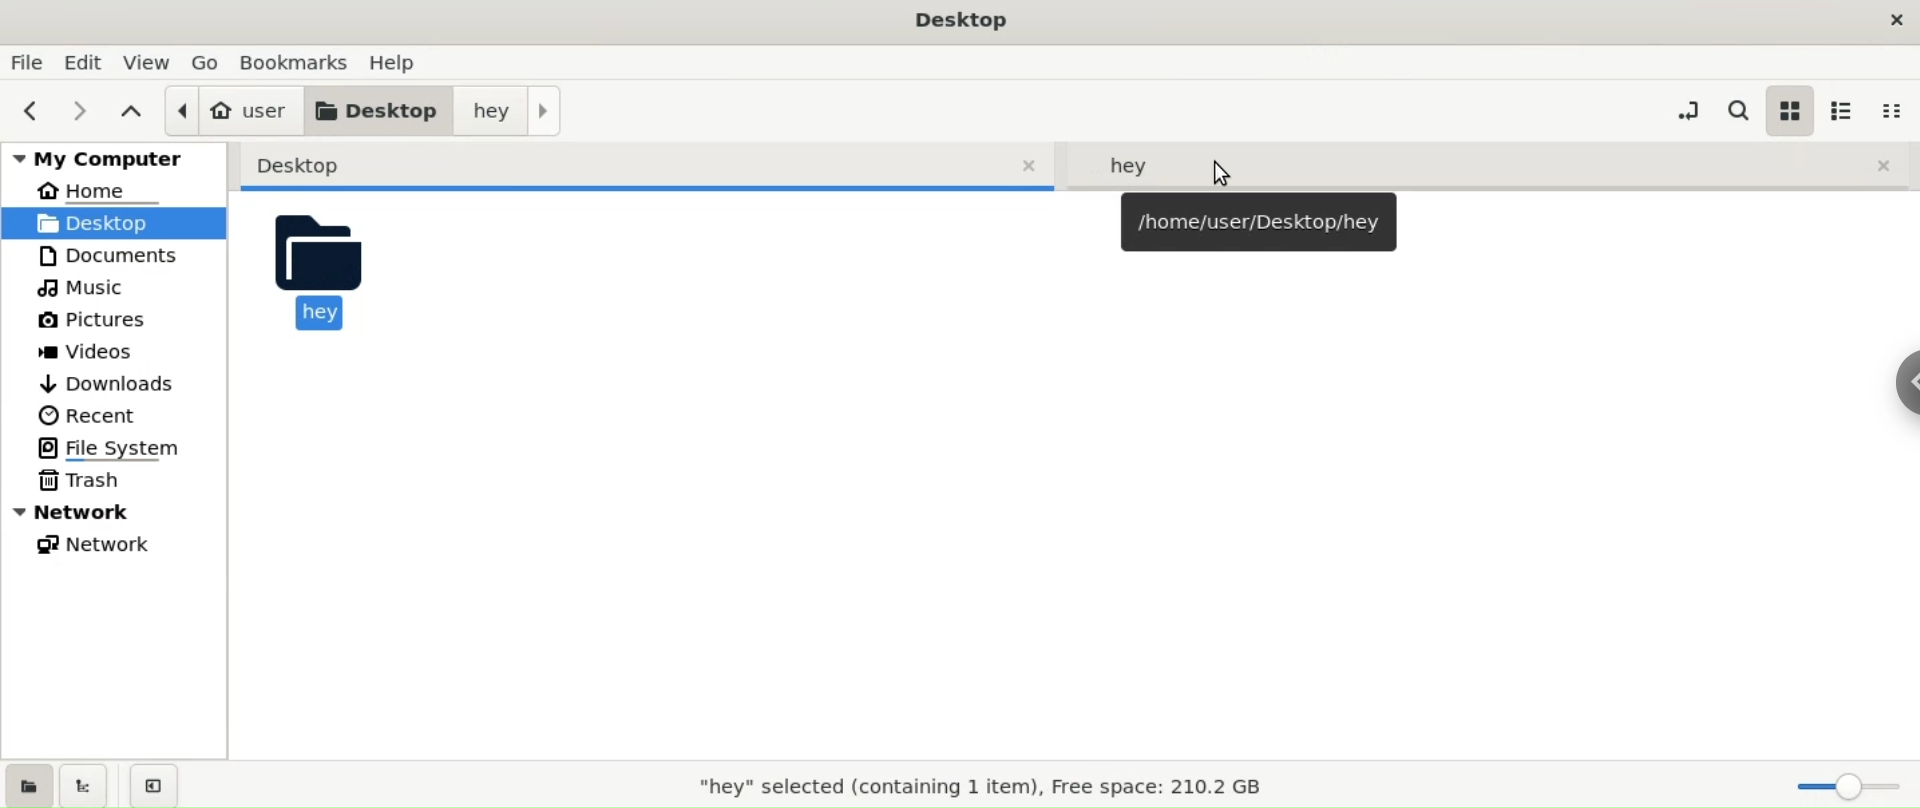 This screenshot has height=808, width=1920. Describe the element at coordinates (87, 784) in the screenshot. I see `show treeview` at that location.